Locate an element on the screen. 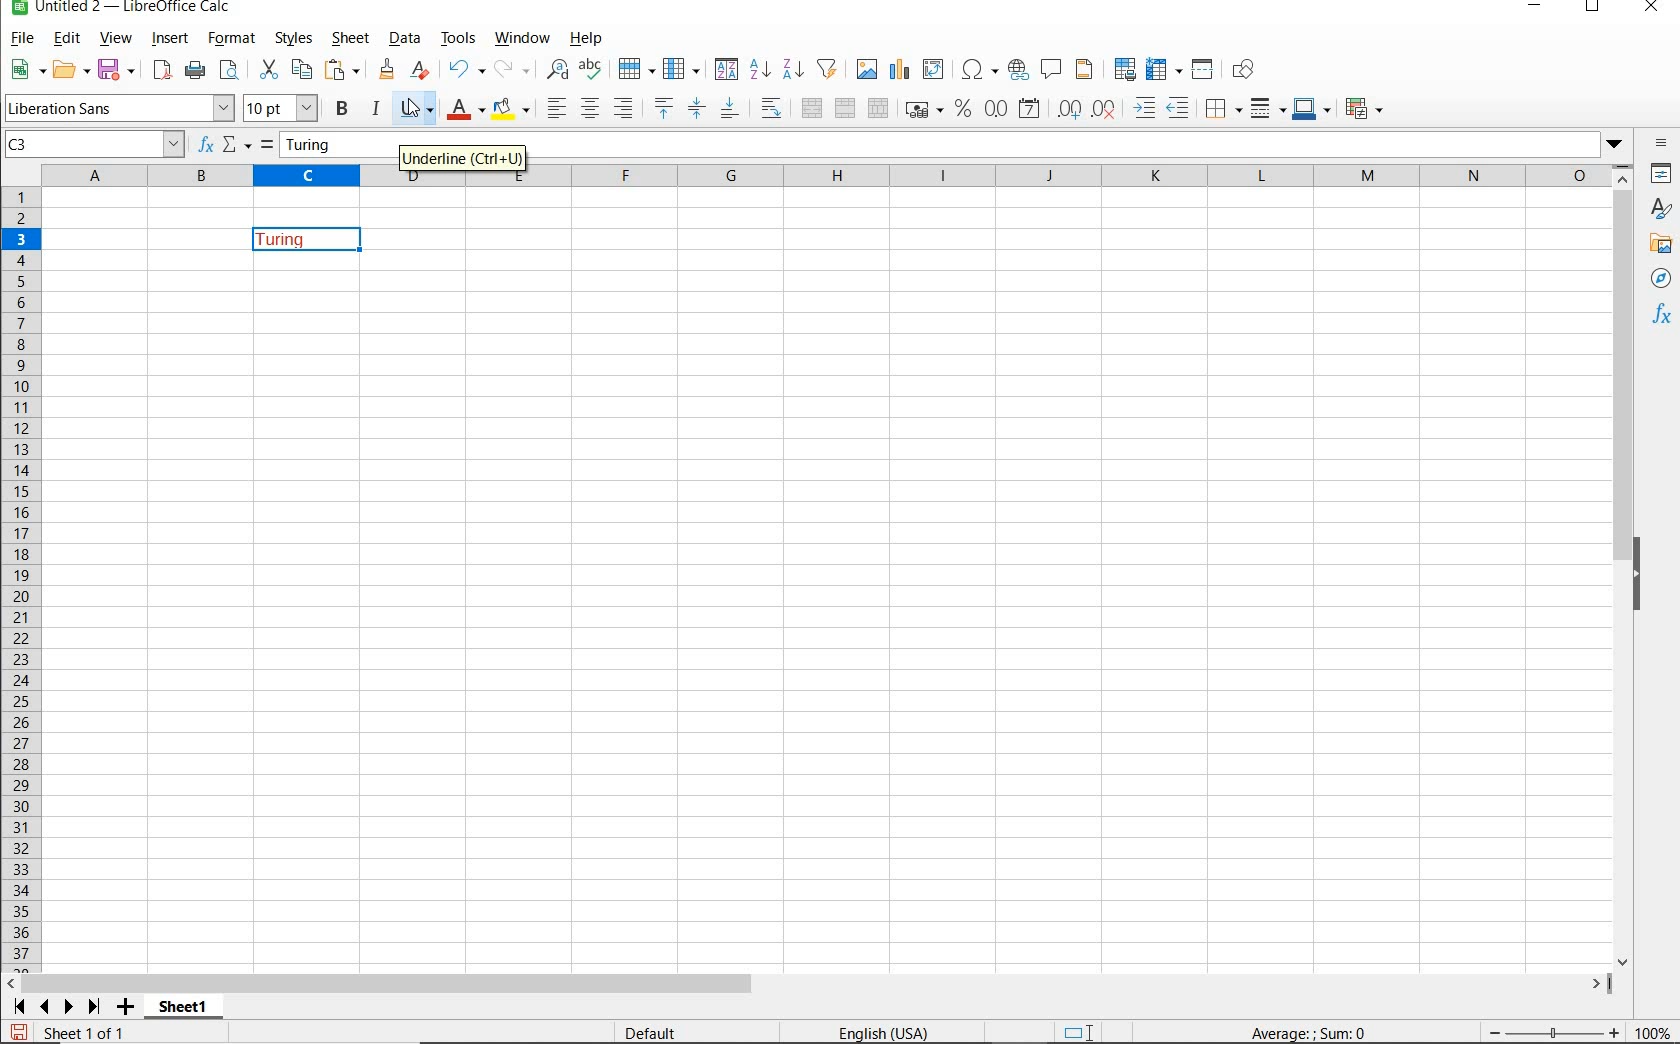 The width and height of the screenshot is (1680, 1044). FILE is located at coordinates (21, 40).